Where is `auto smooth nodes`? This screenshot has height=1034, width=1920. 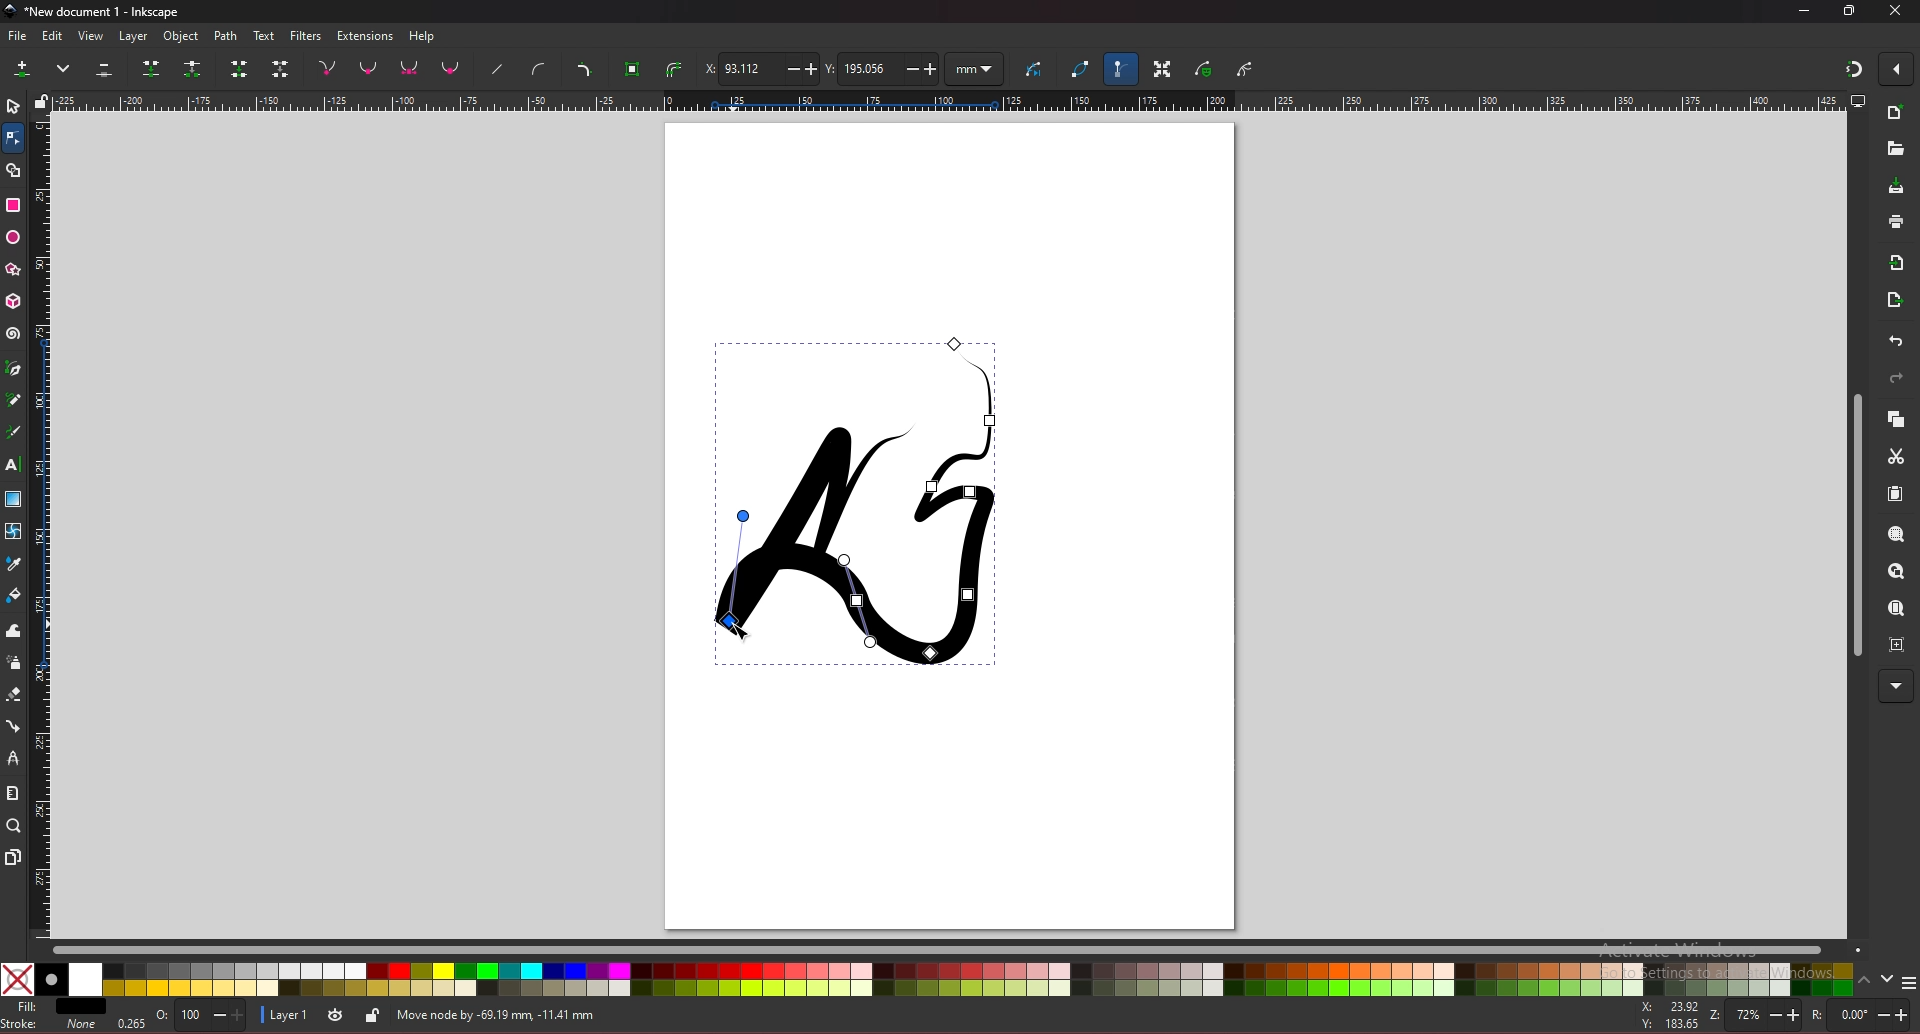 auto smooth nodes is located at coordinates (450, 68).